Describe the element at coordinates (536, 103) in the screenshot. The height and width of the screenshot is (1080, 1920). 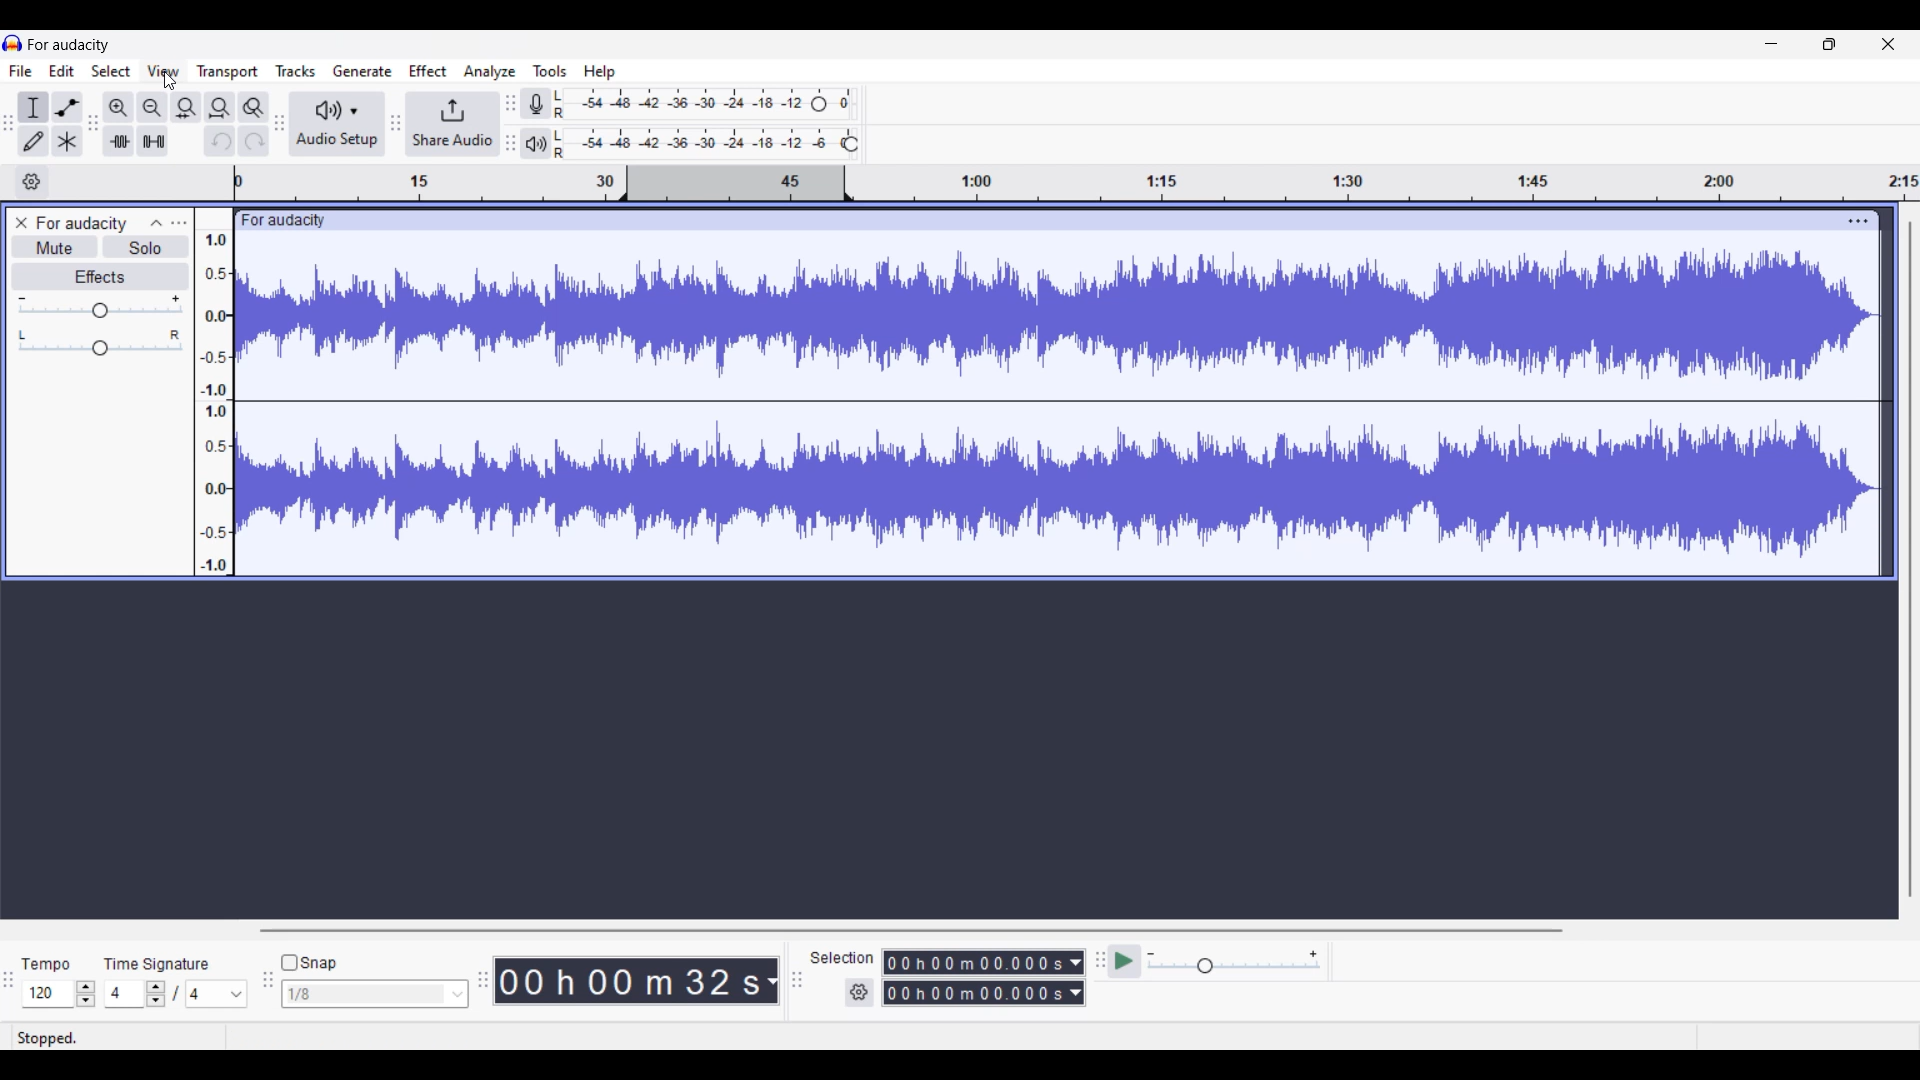
I see `Record meter` at that location.